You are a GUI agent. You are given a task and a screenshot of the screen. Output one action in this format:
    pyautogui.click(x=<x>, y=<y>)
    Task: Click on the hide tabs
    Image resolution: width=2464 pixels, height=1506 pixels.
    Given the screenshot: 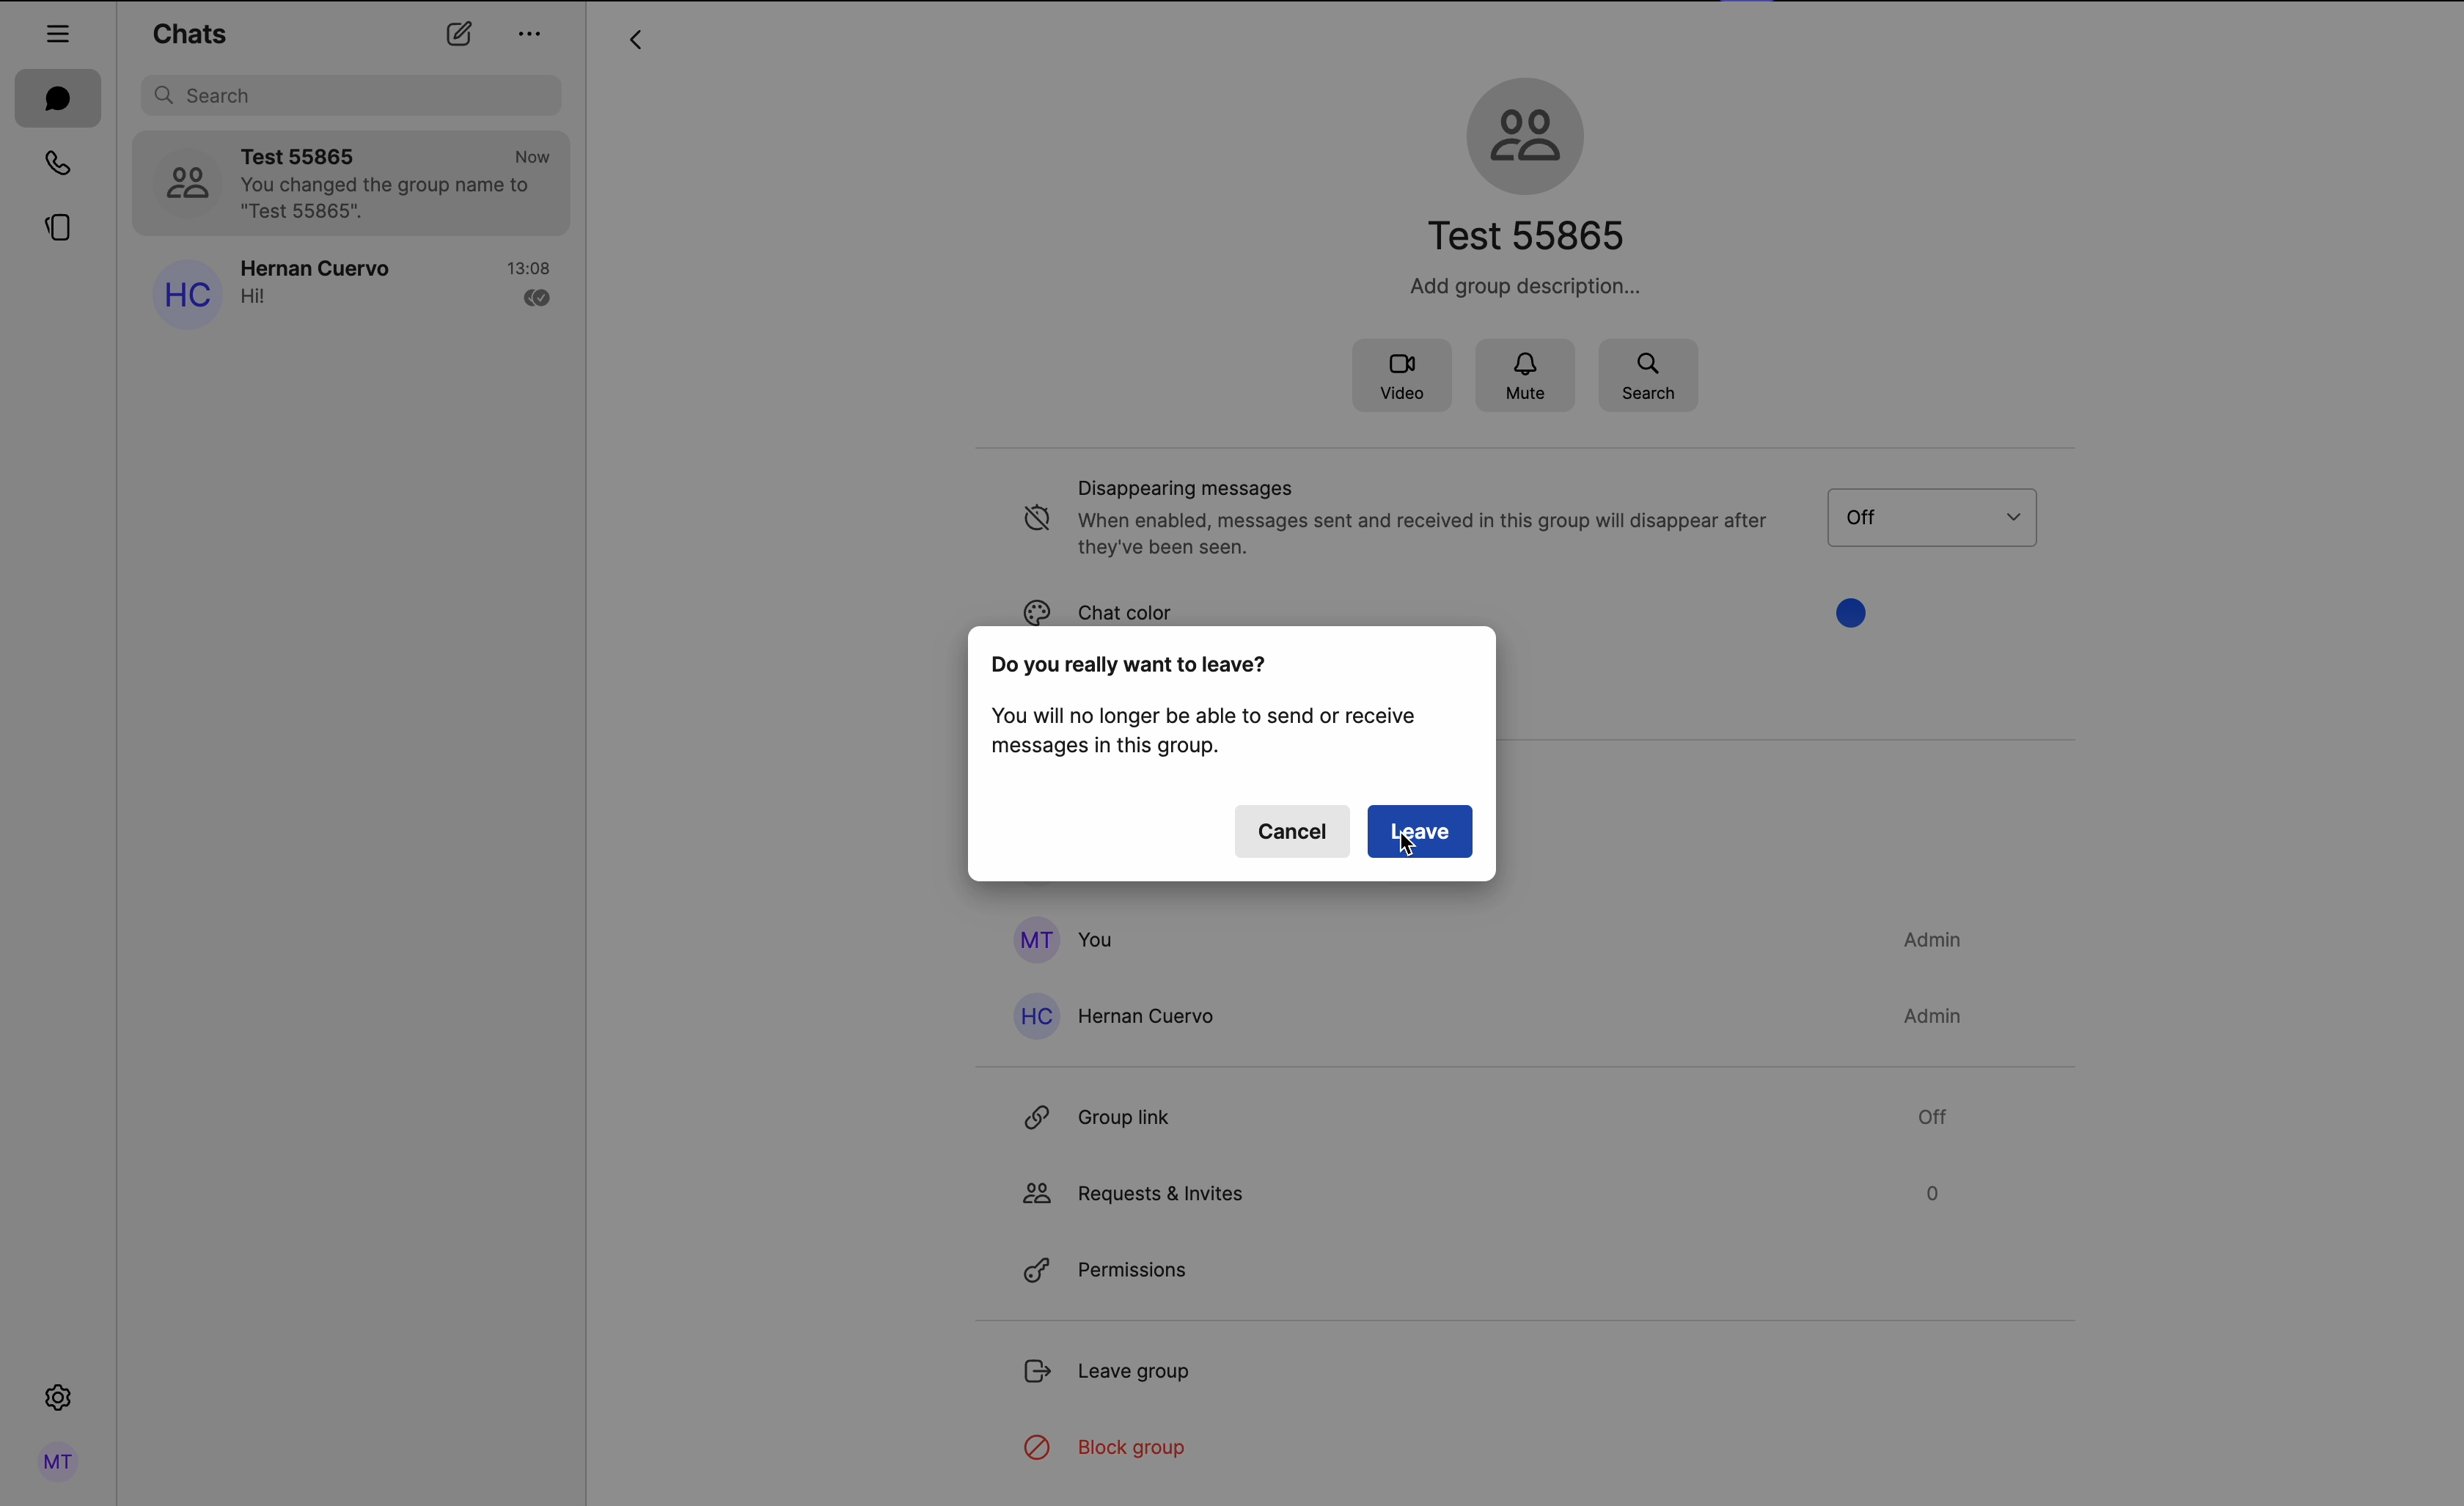 What is the action you would take?
    pyautogui.click(x=58, y=31)
    